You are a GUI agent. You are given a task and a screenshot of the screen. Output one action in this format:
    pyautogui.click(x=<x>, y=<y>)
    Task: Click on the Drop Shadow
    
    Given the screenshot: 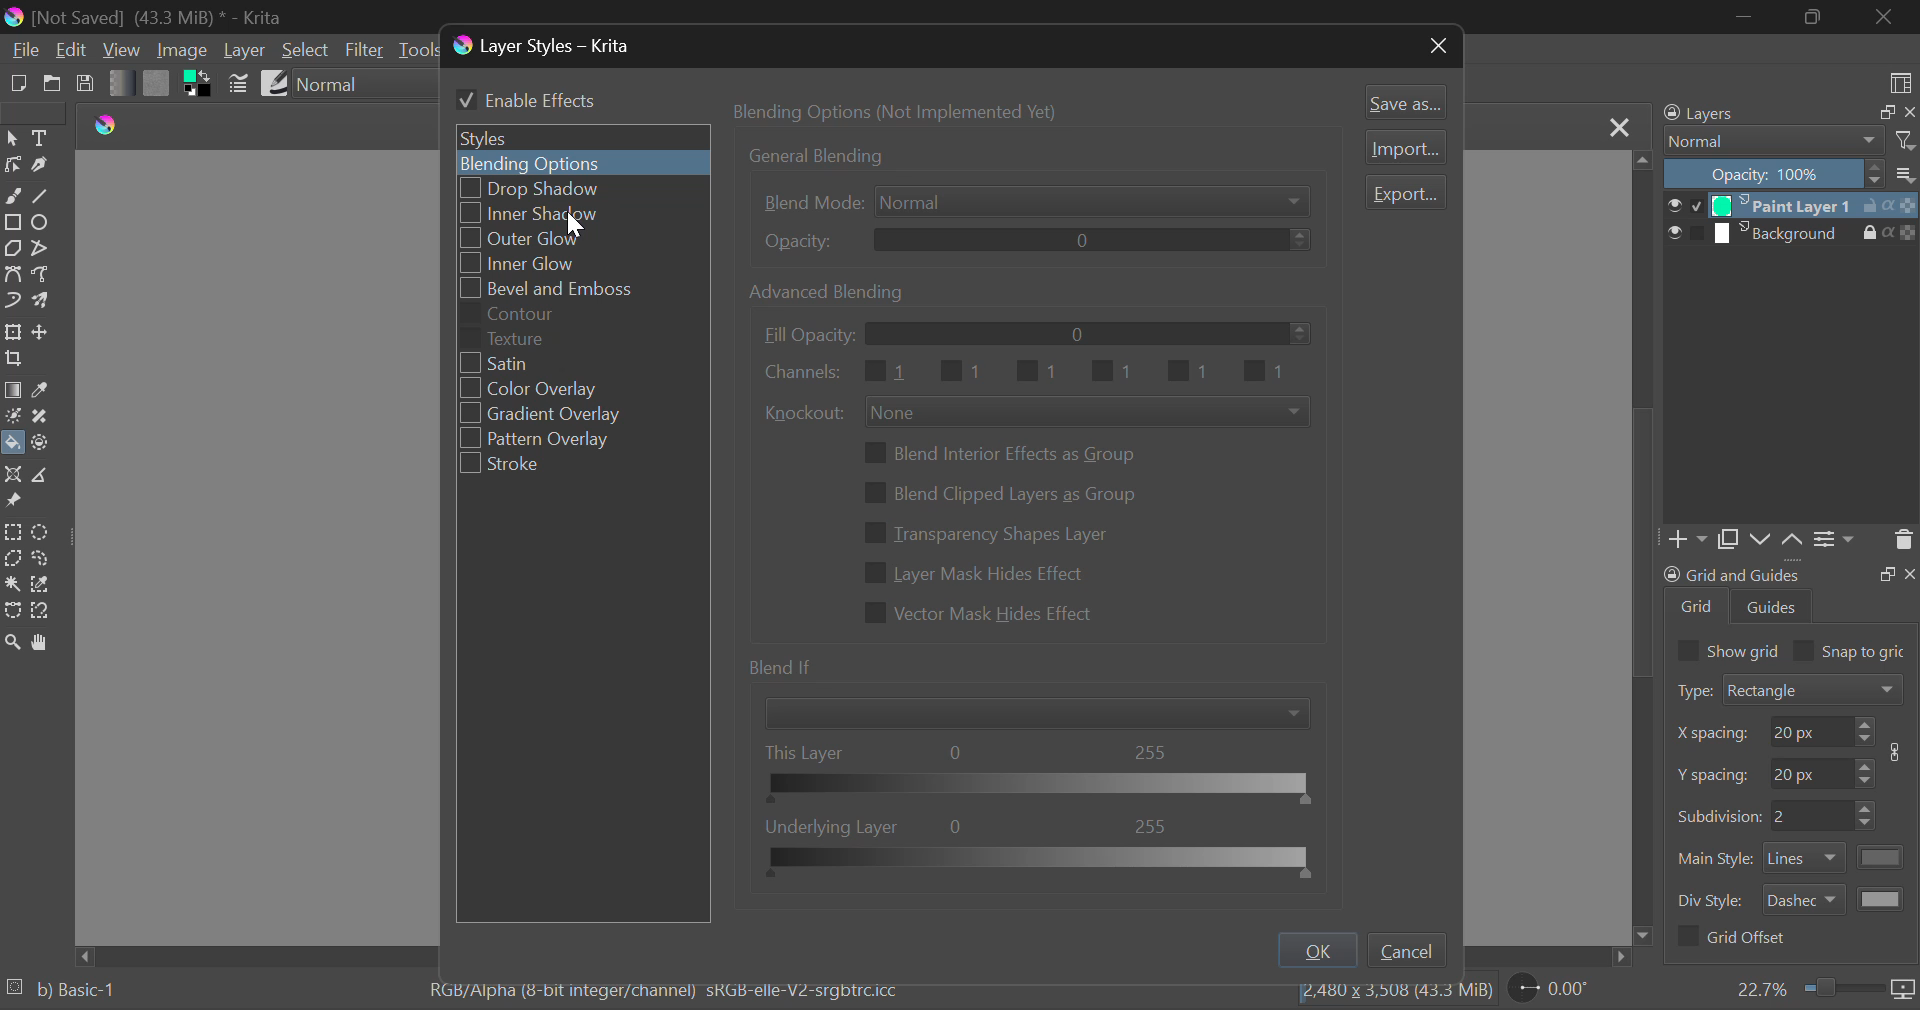 What is the action you would take?
    pyautogui.click(x=580, y=185)
    